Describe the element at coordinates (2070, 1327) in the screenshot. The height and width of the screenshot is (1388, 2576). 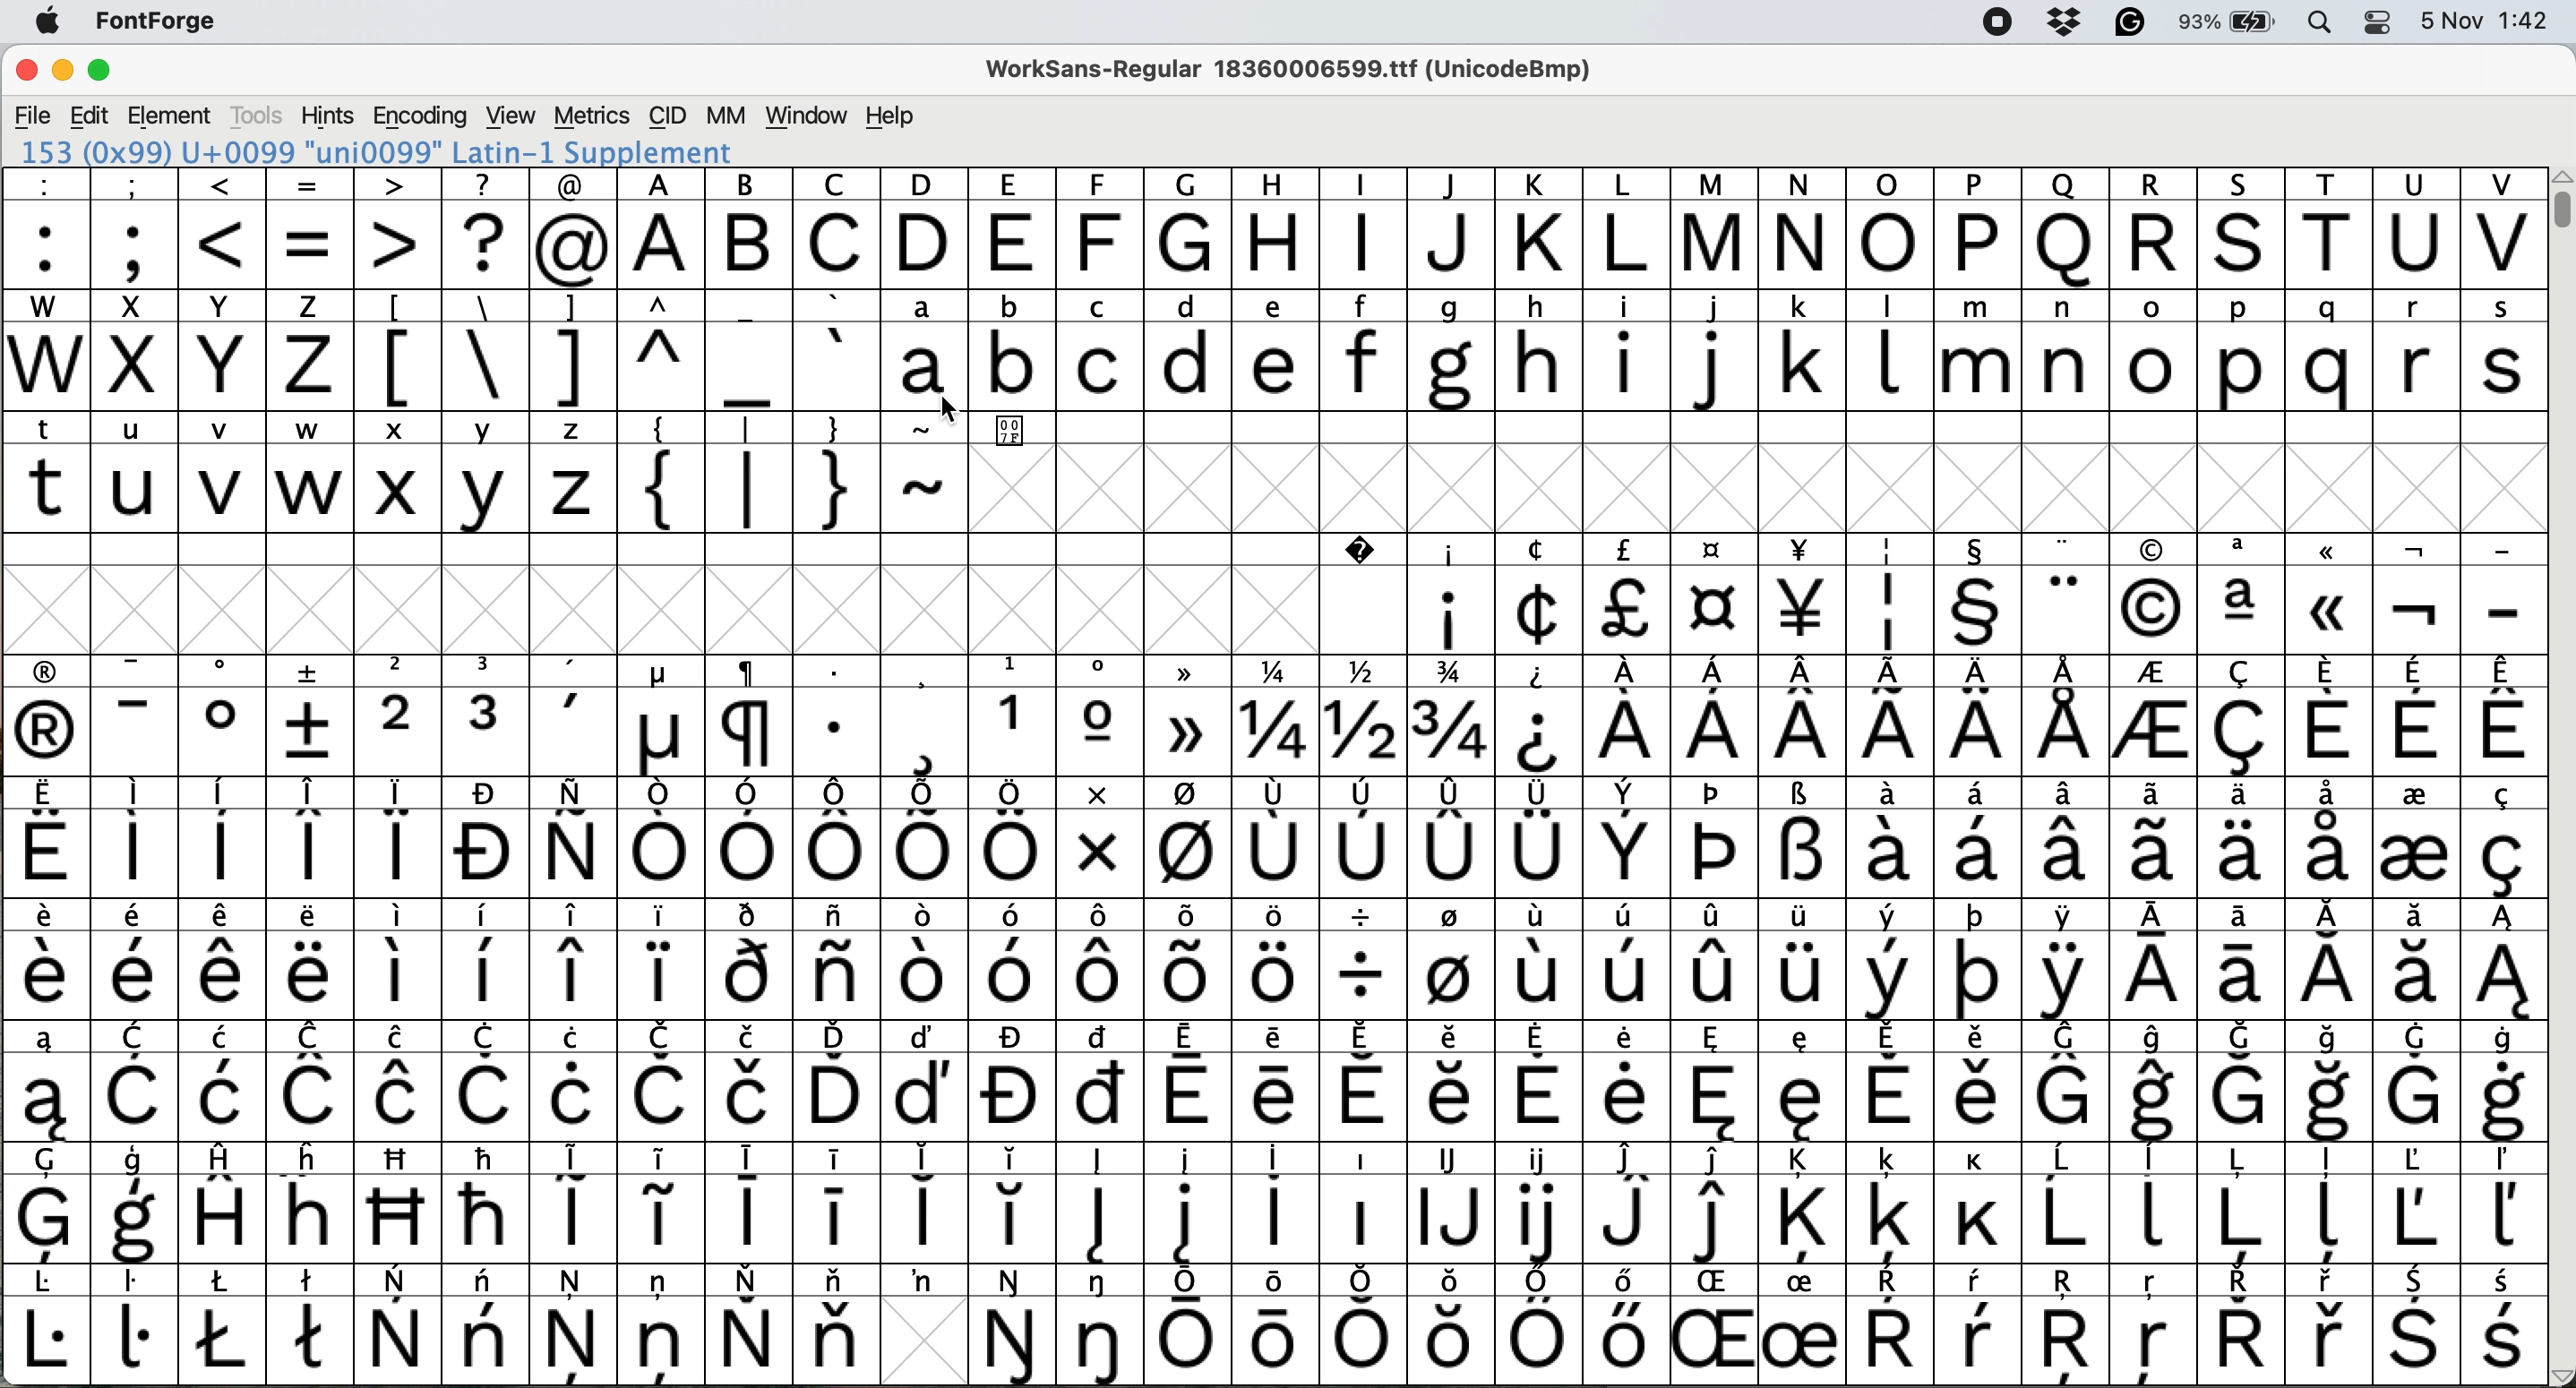
I see `` at that location.